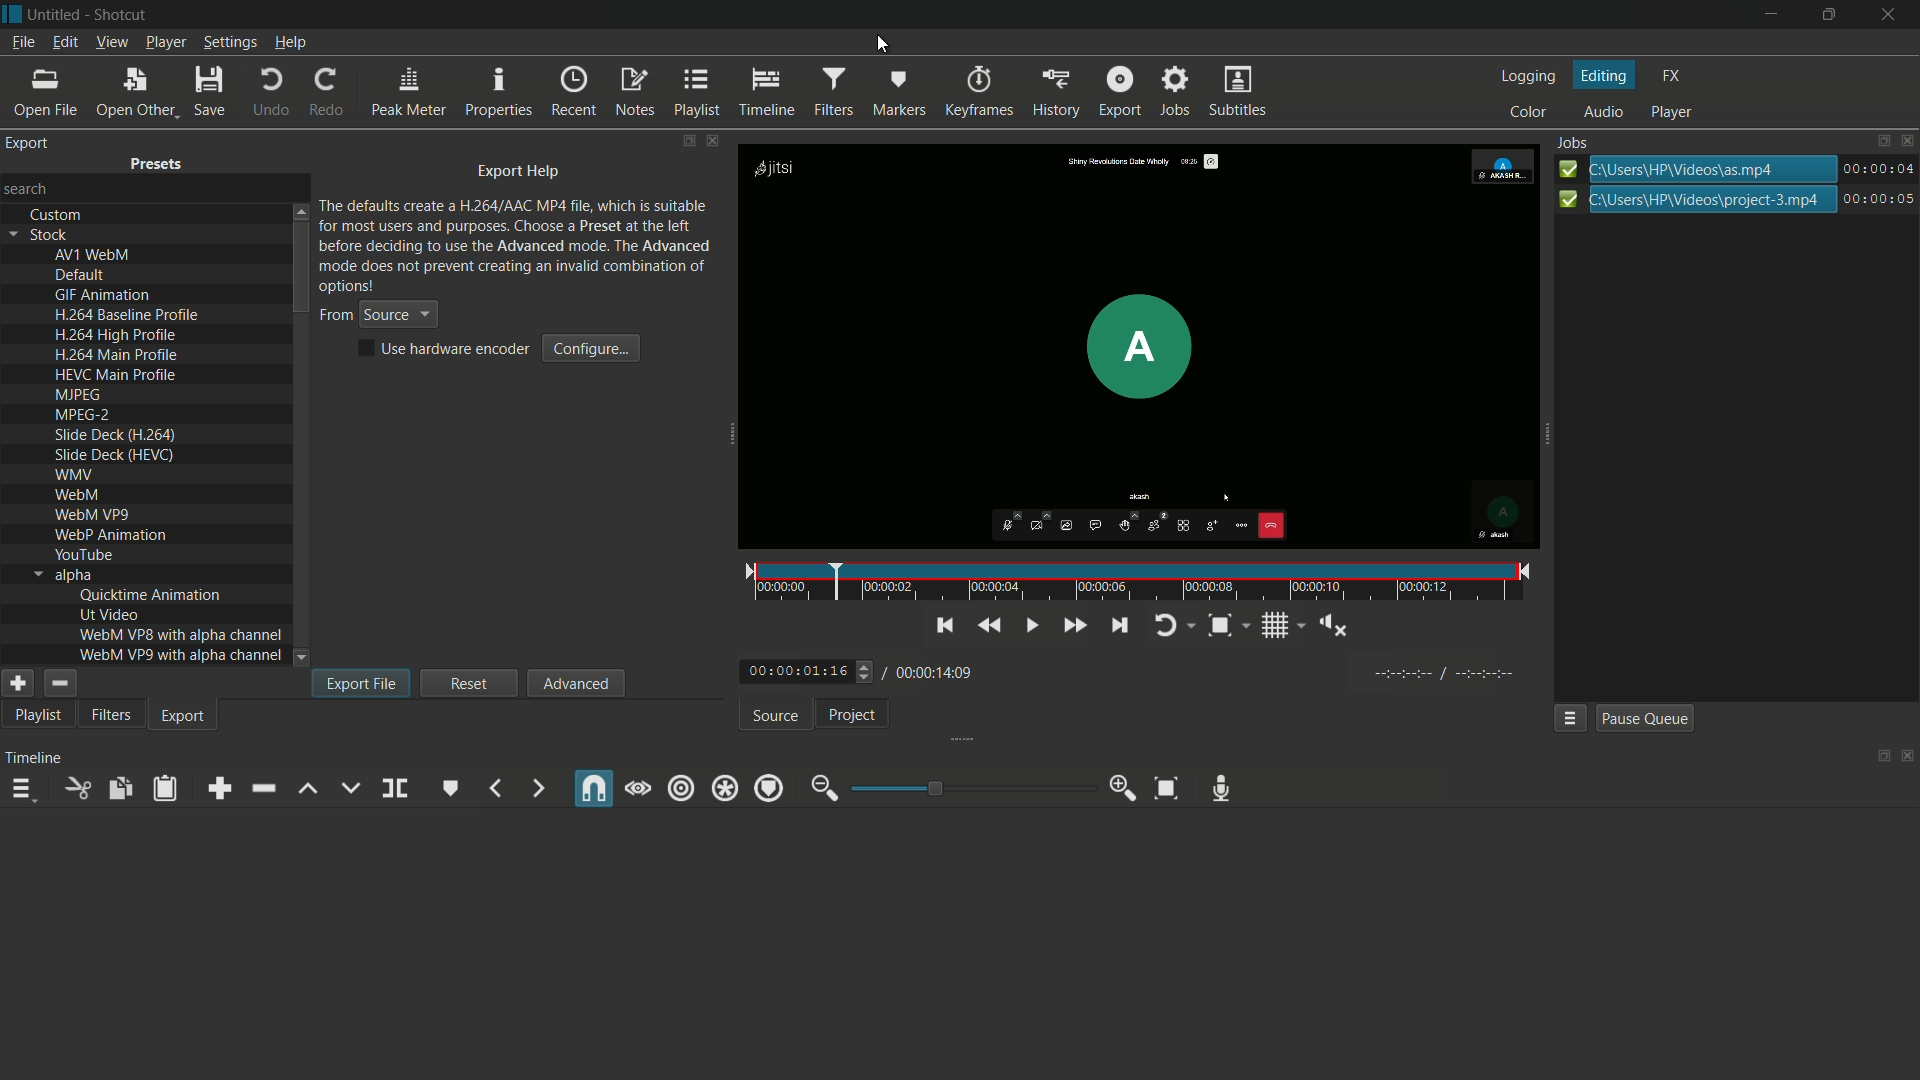 The height and width of the screenshot is (1080, 1920). What do you see at coordinates (878, 43) in the screenshot?
I see `cursor` at bounding box center [878, 43].